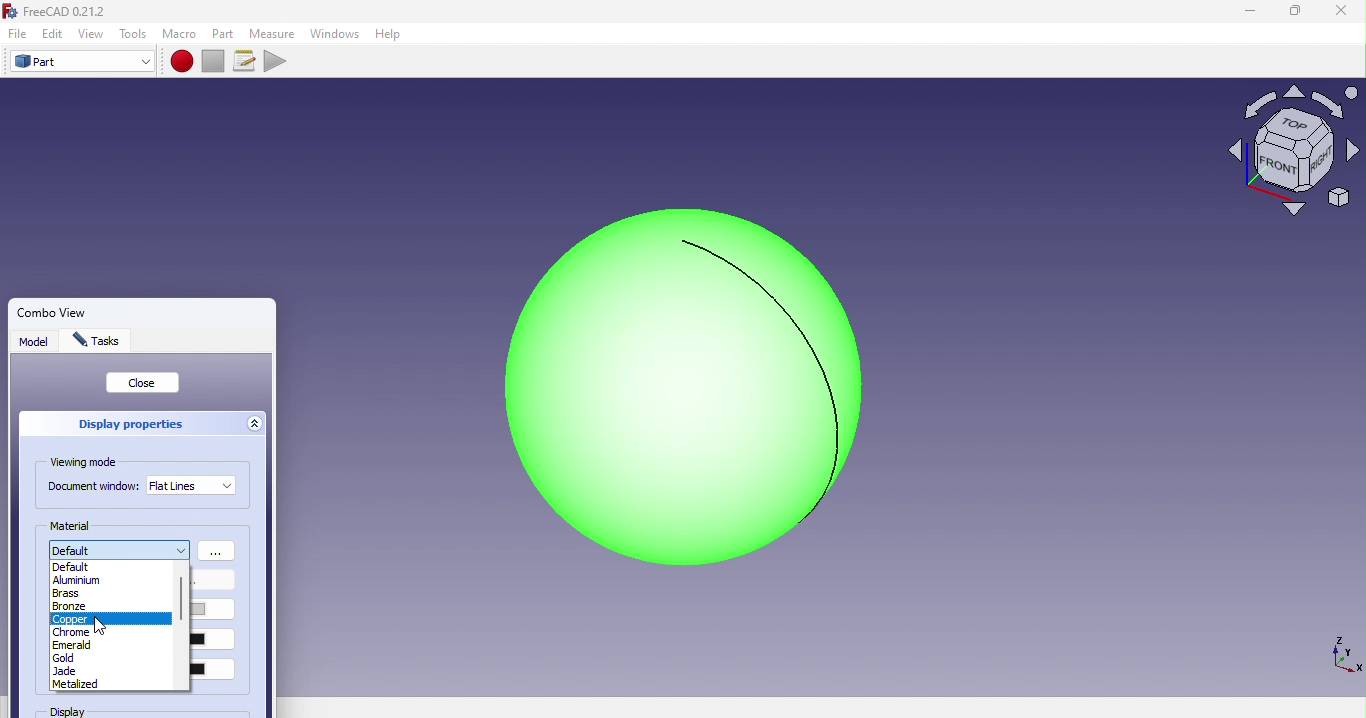 This screenshot has width=1366, height=718. Describe the element at coordinates (93, 308) in the screenshot. I see `Combo view` at that location.